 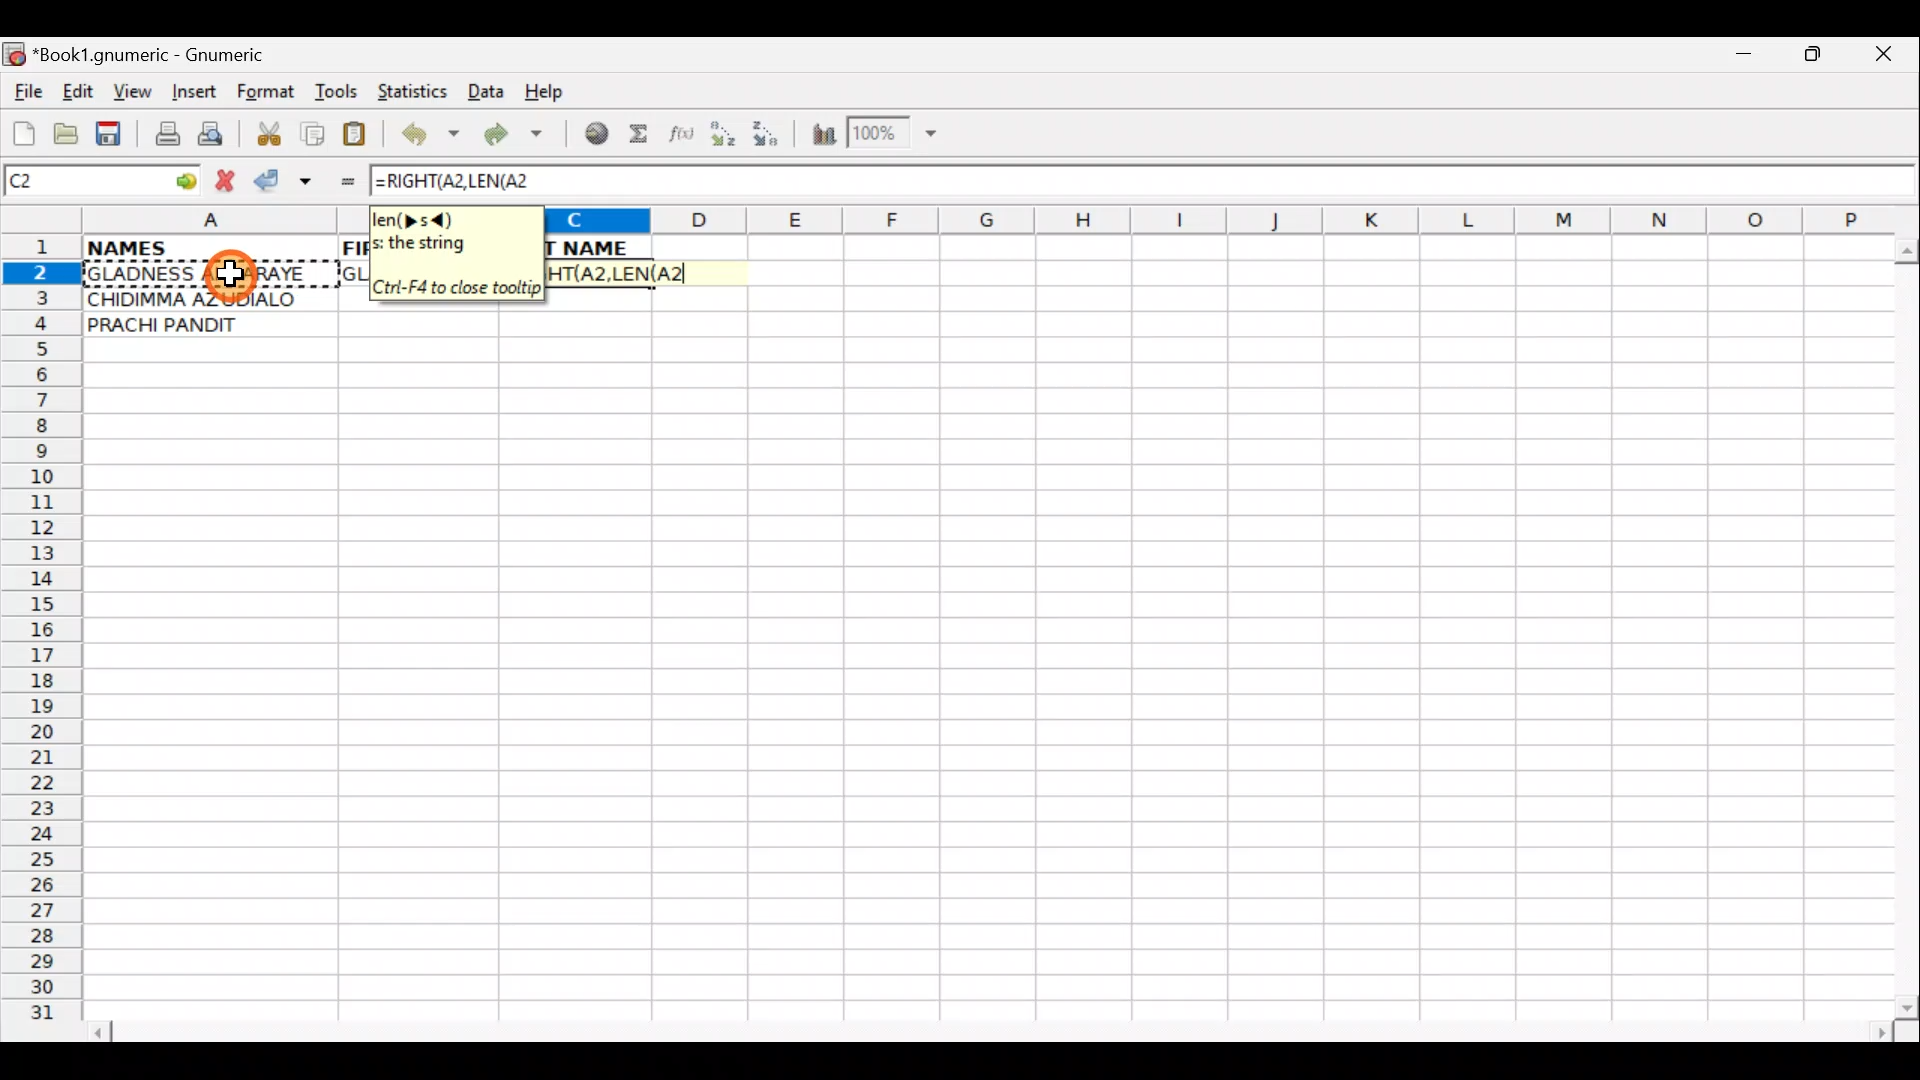 I want to click on View, so click(x=127, y=91).